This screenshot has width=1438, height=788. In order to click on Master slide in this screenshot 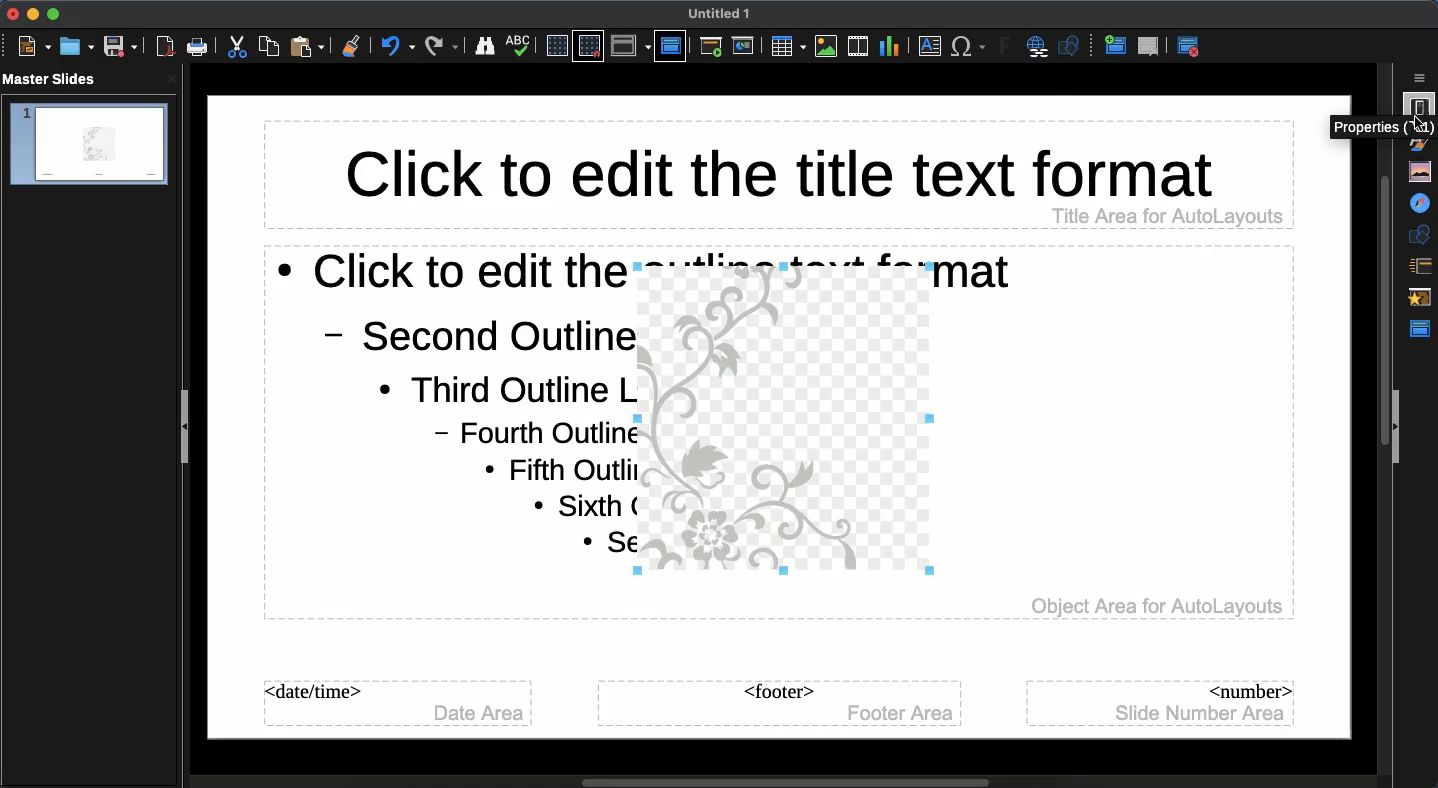, I will do `click(670, 45)`.